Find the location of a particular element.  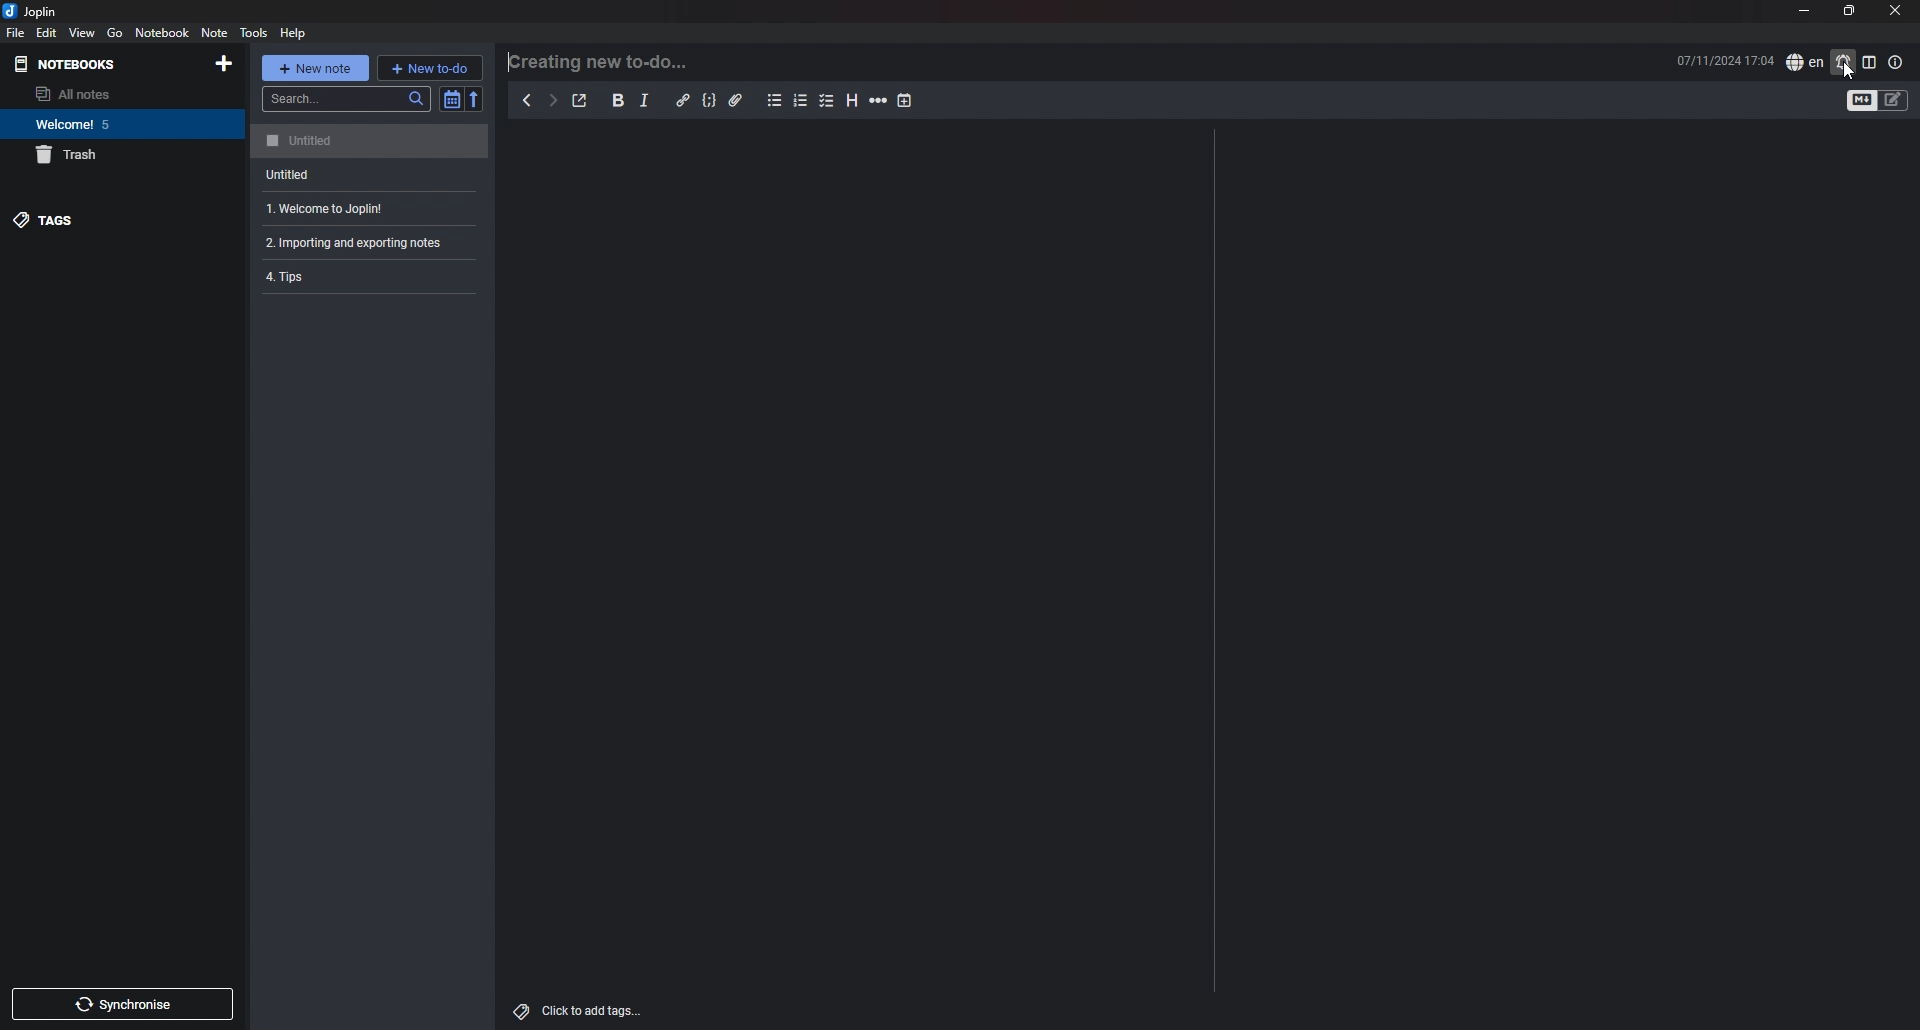

new todo is located at coordinates (431, 68).